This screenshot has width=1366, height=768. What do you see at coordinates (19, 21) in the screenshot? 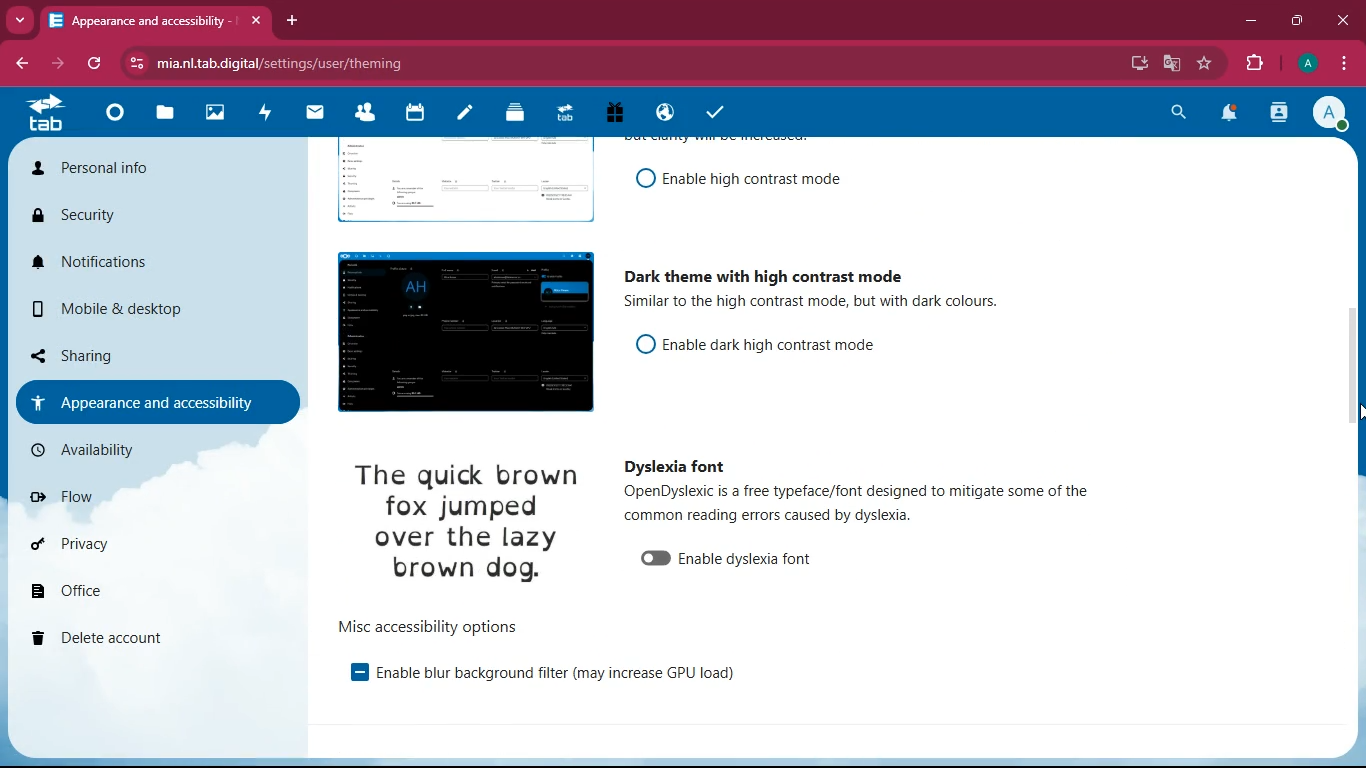
I see `more` at bounding box center [19, 21].